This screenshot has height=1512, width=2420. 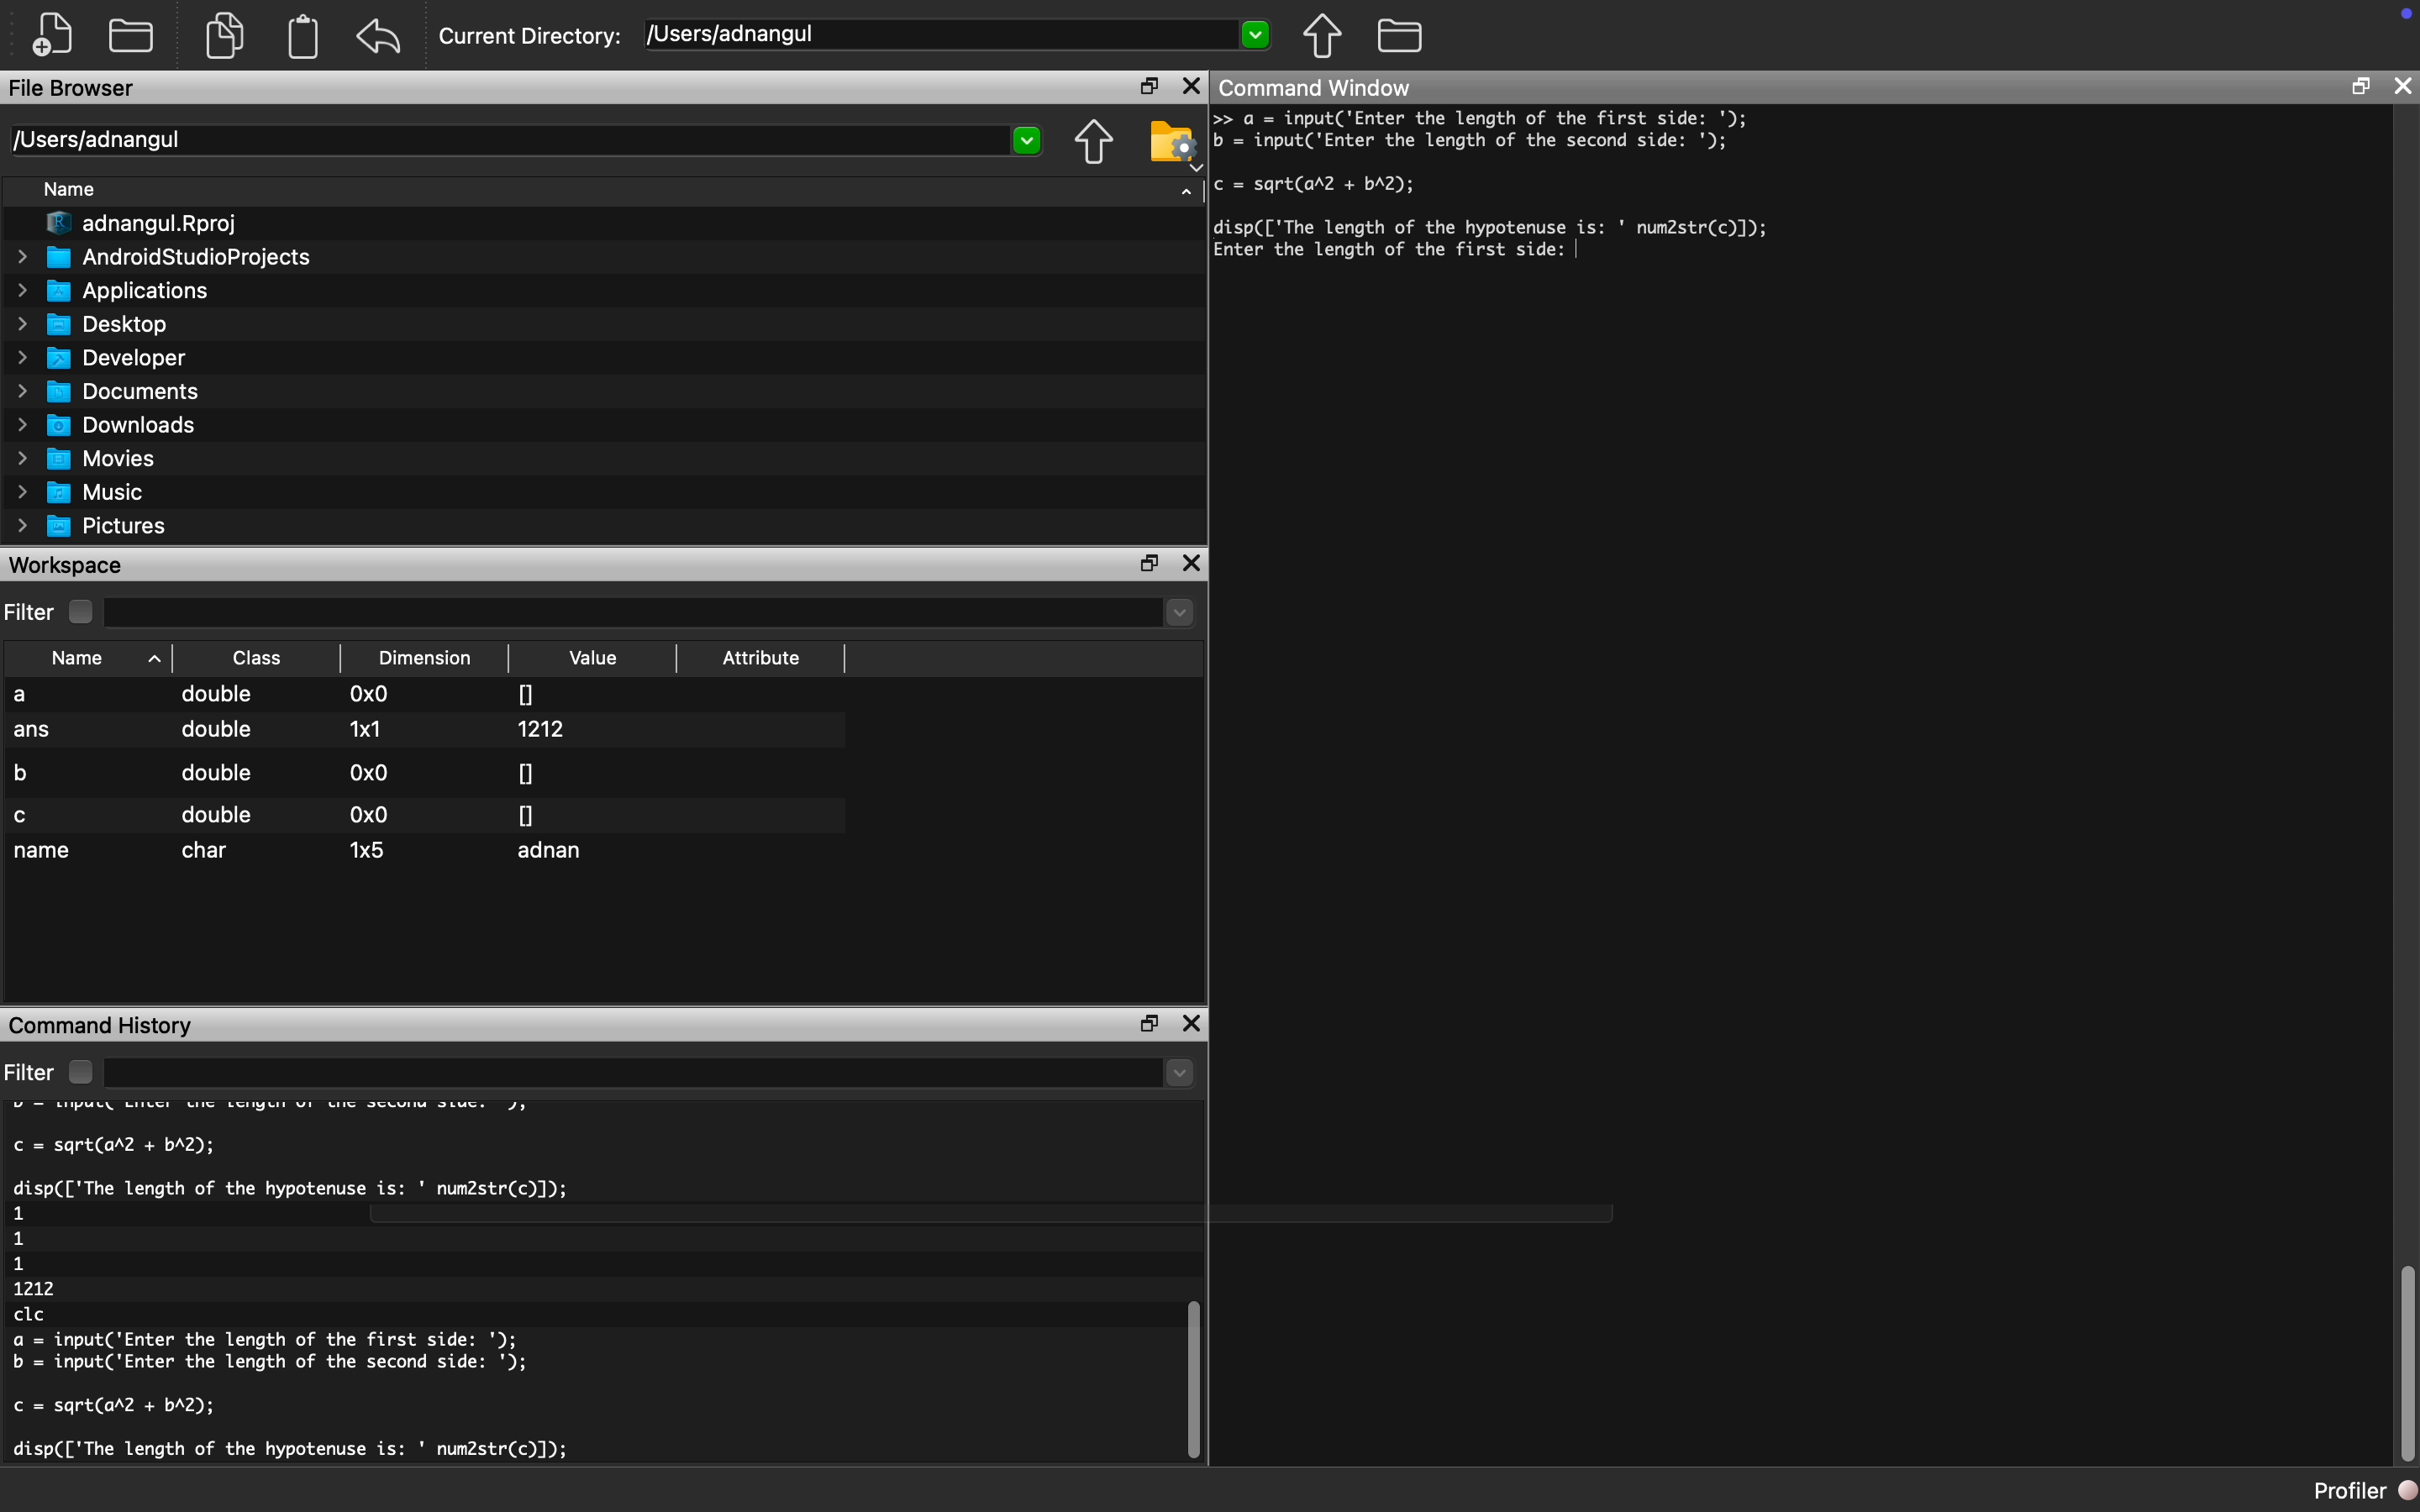 What do you see at coordinates (335, 1288) in the screenshot?
I see `c = sqrt(arl + bA2);

disp(['The length of the hypotenuse is: ' num2str(c)]);
clc

a = input('Enter the length of the first side: ');

b = input('Enter the length of the second side: ');

c = sqrt(ar2 + bA2);

disp(['The length of the hypotenuse is: ' num2str(c)]);
1

1

1

1212

clc` at bounding box center [335, 1288].